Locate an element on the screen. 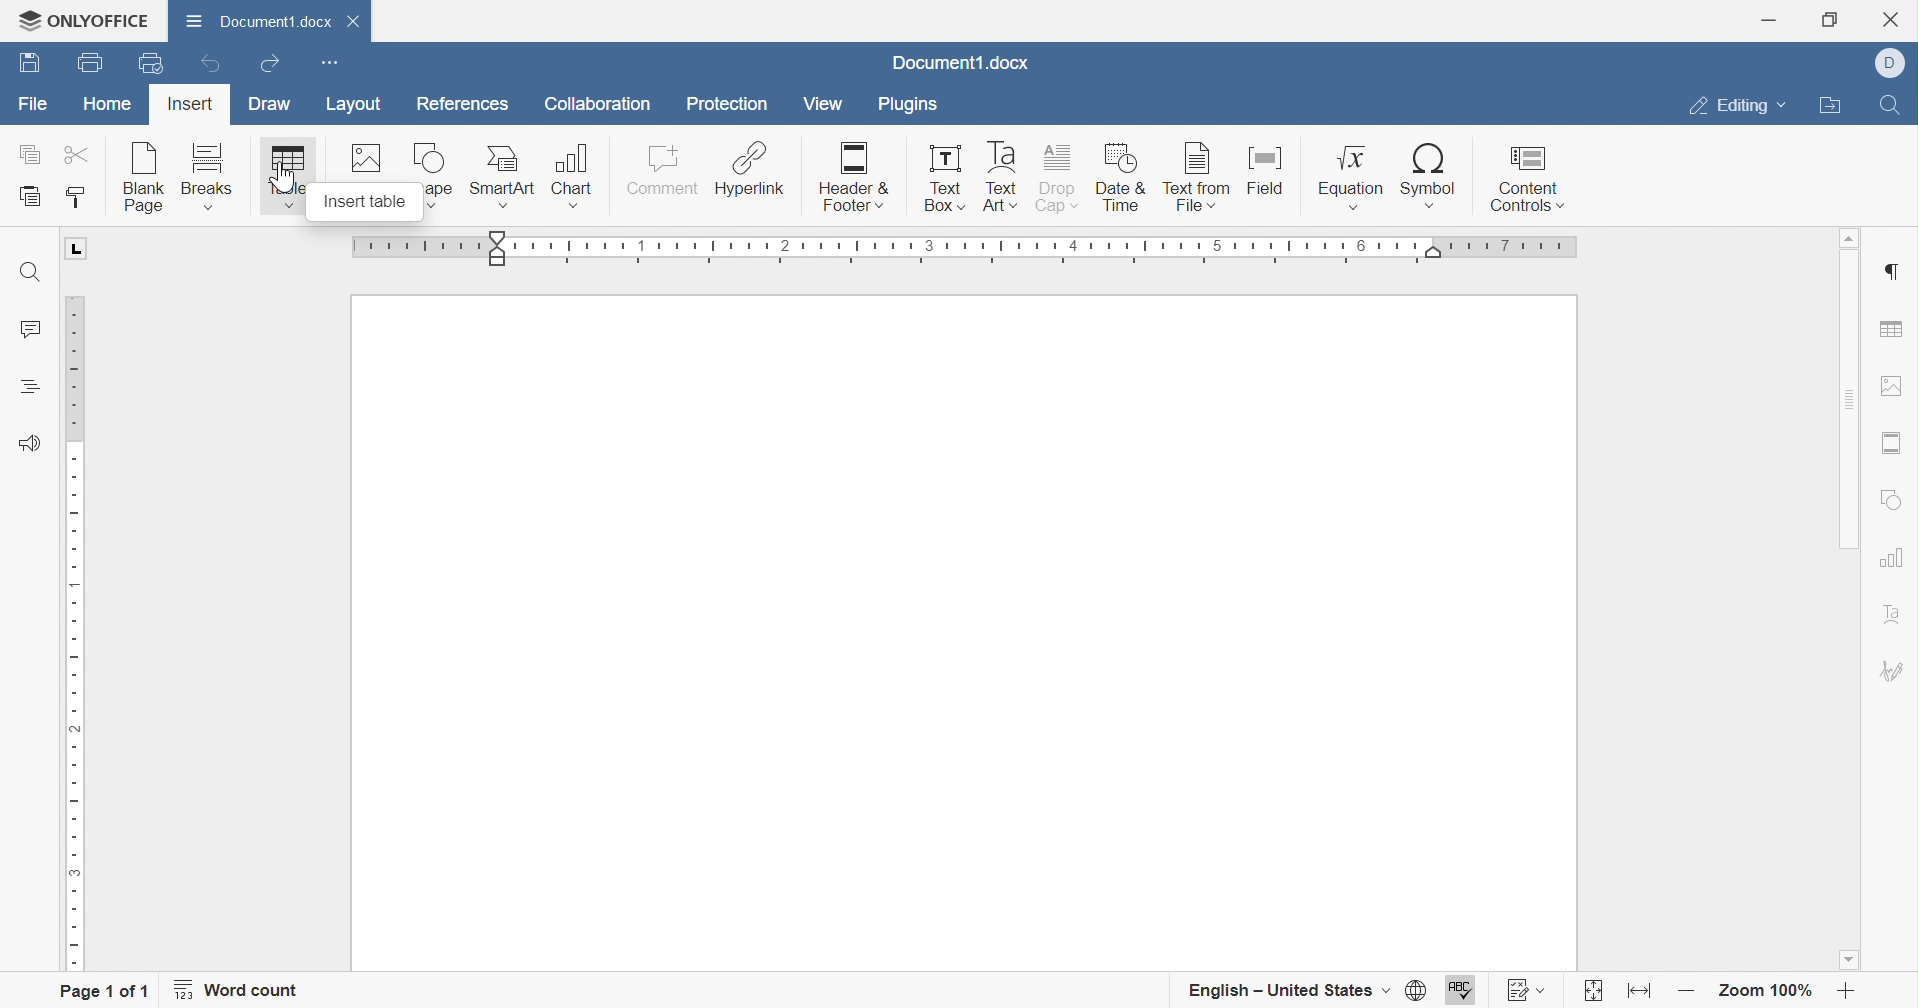 This screenshot has height=1008, width=1918. Protection is located at coordinates (725, 102).